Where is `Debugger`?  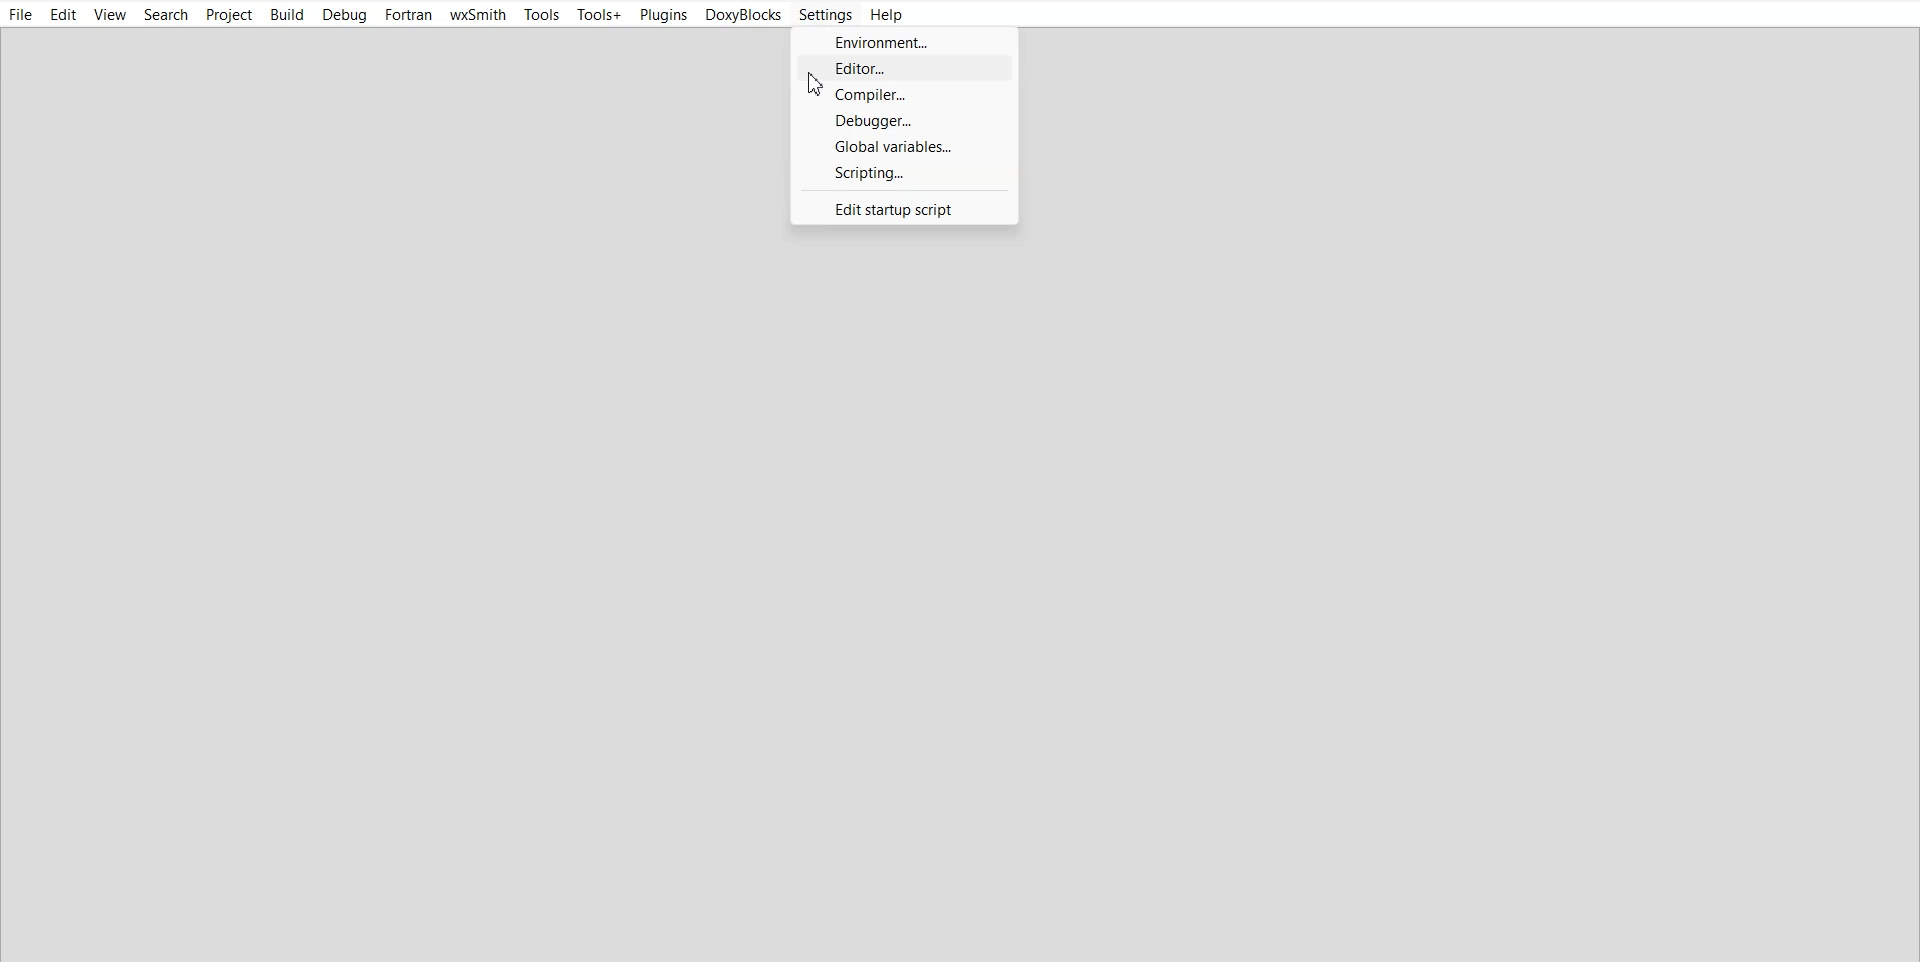
Debugger is located at coordinates (903, 120).